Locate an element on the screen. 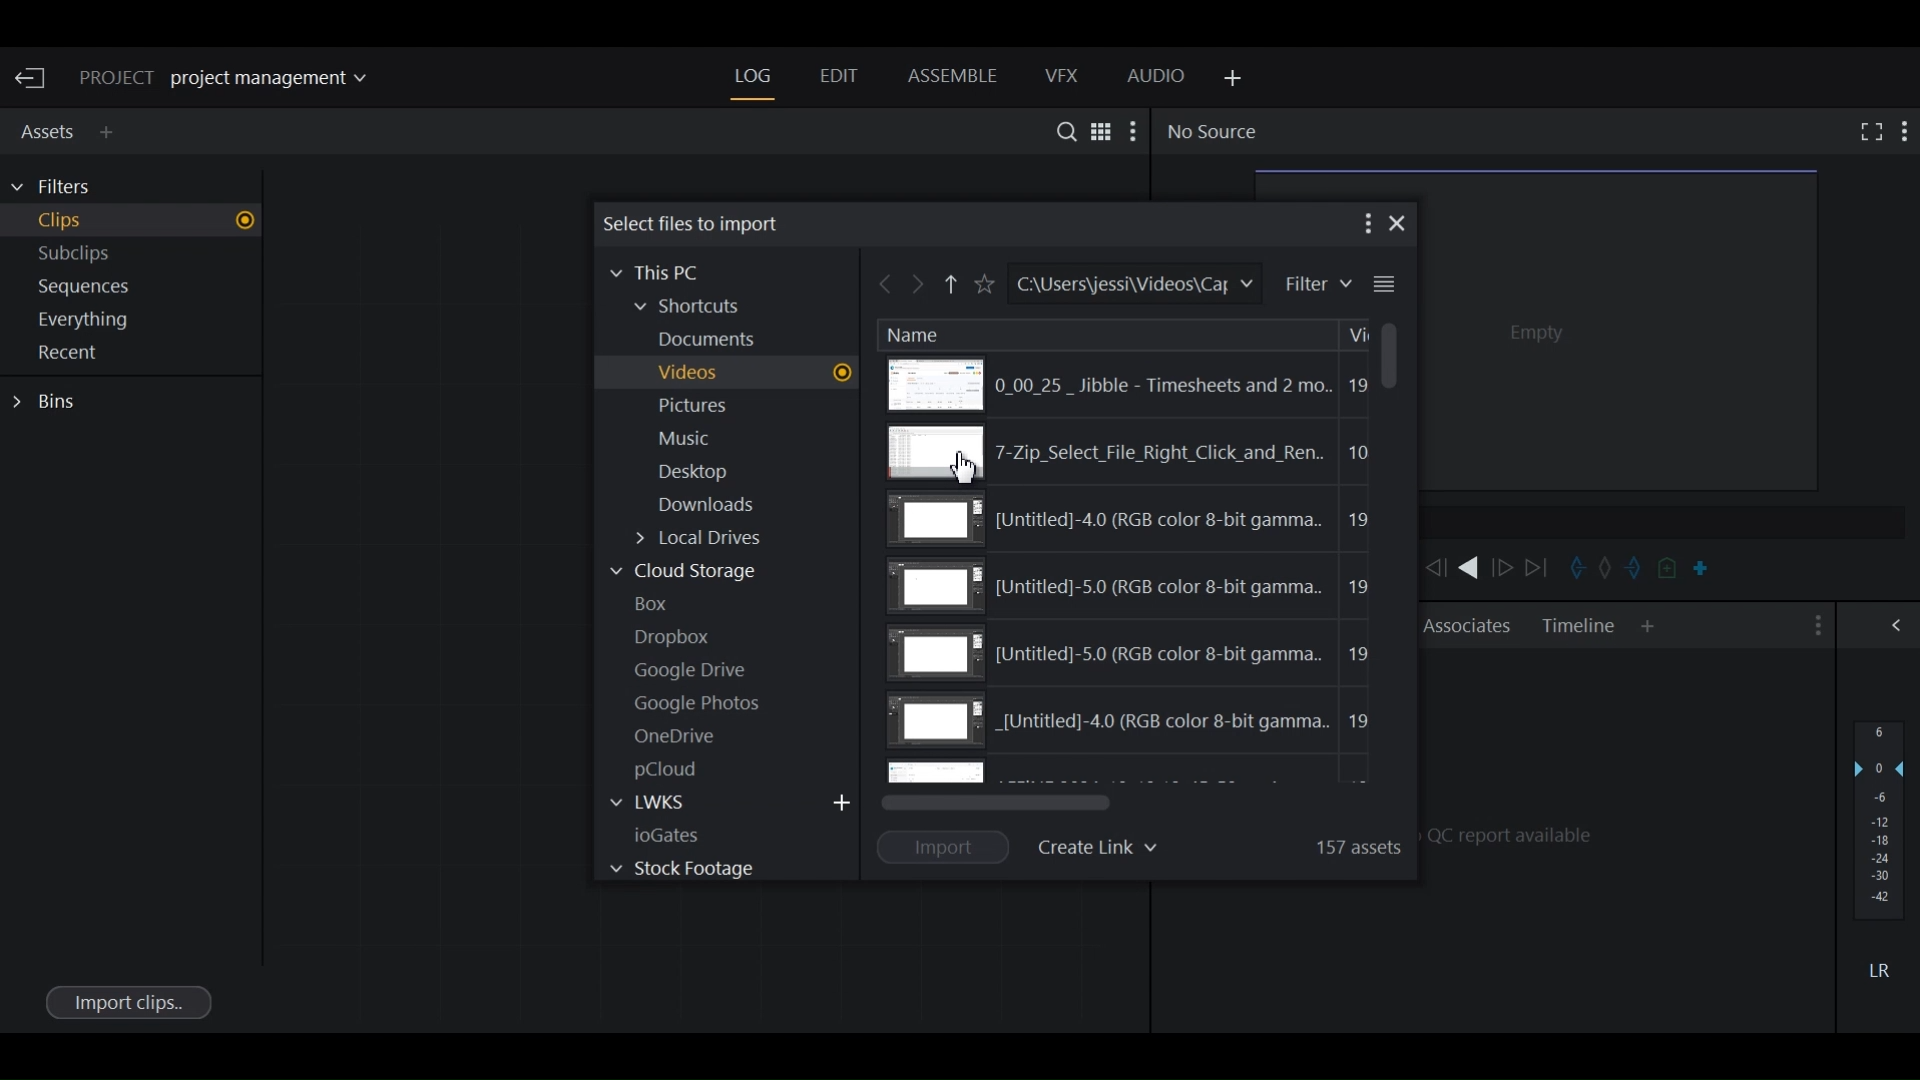 The image size is (1920, 1080). Add is located at coordinates (843, 801).